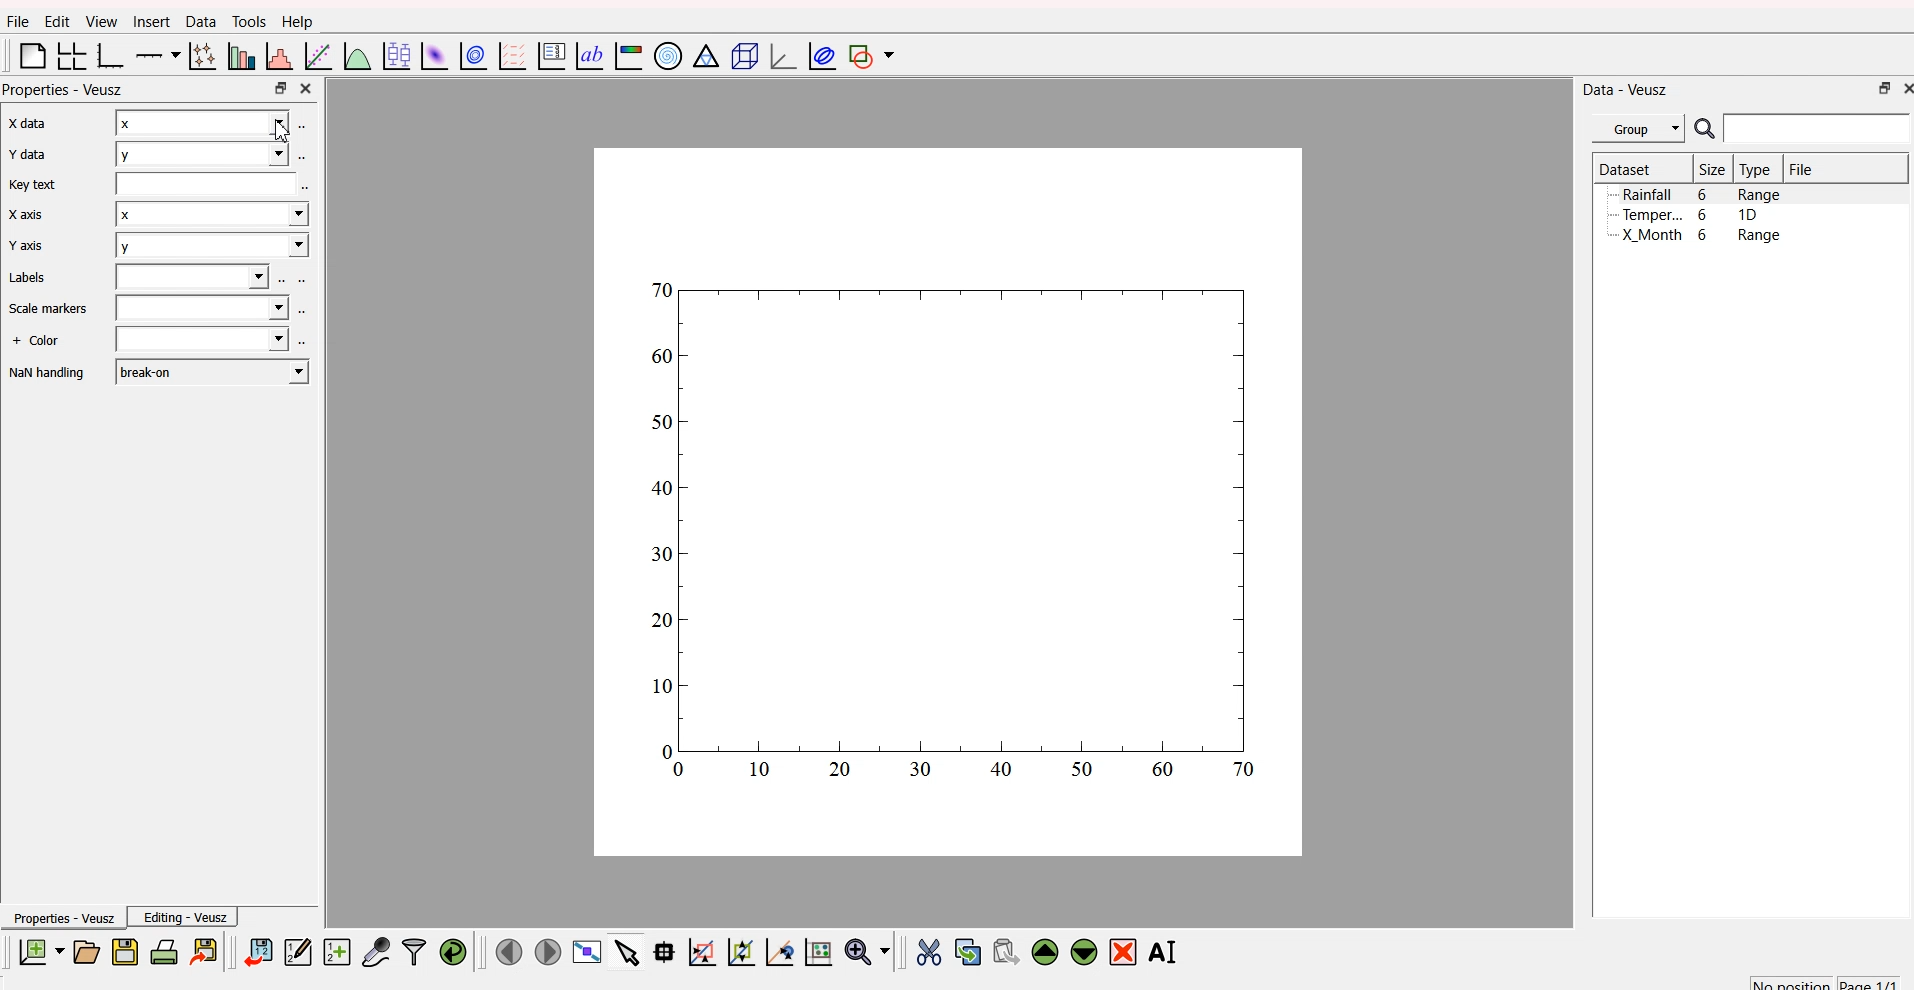  Describe the element at coordinates (1824, 979) in the screenshot. I see `no position page 1/1` at that location.